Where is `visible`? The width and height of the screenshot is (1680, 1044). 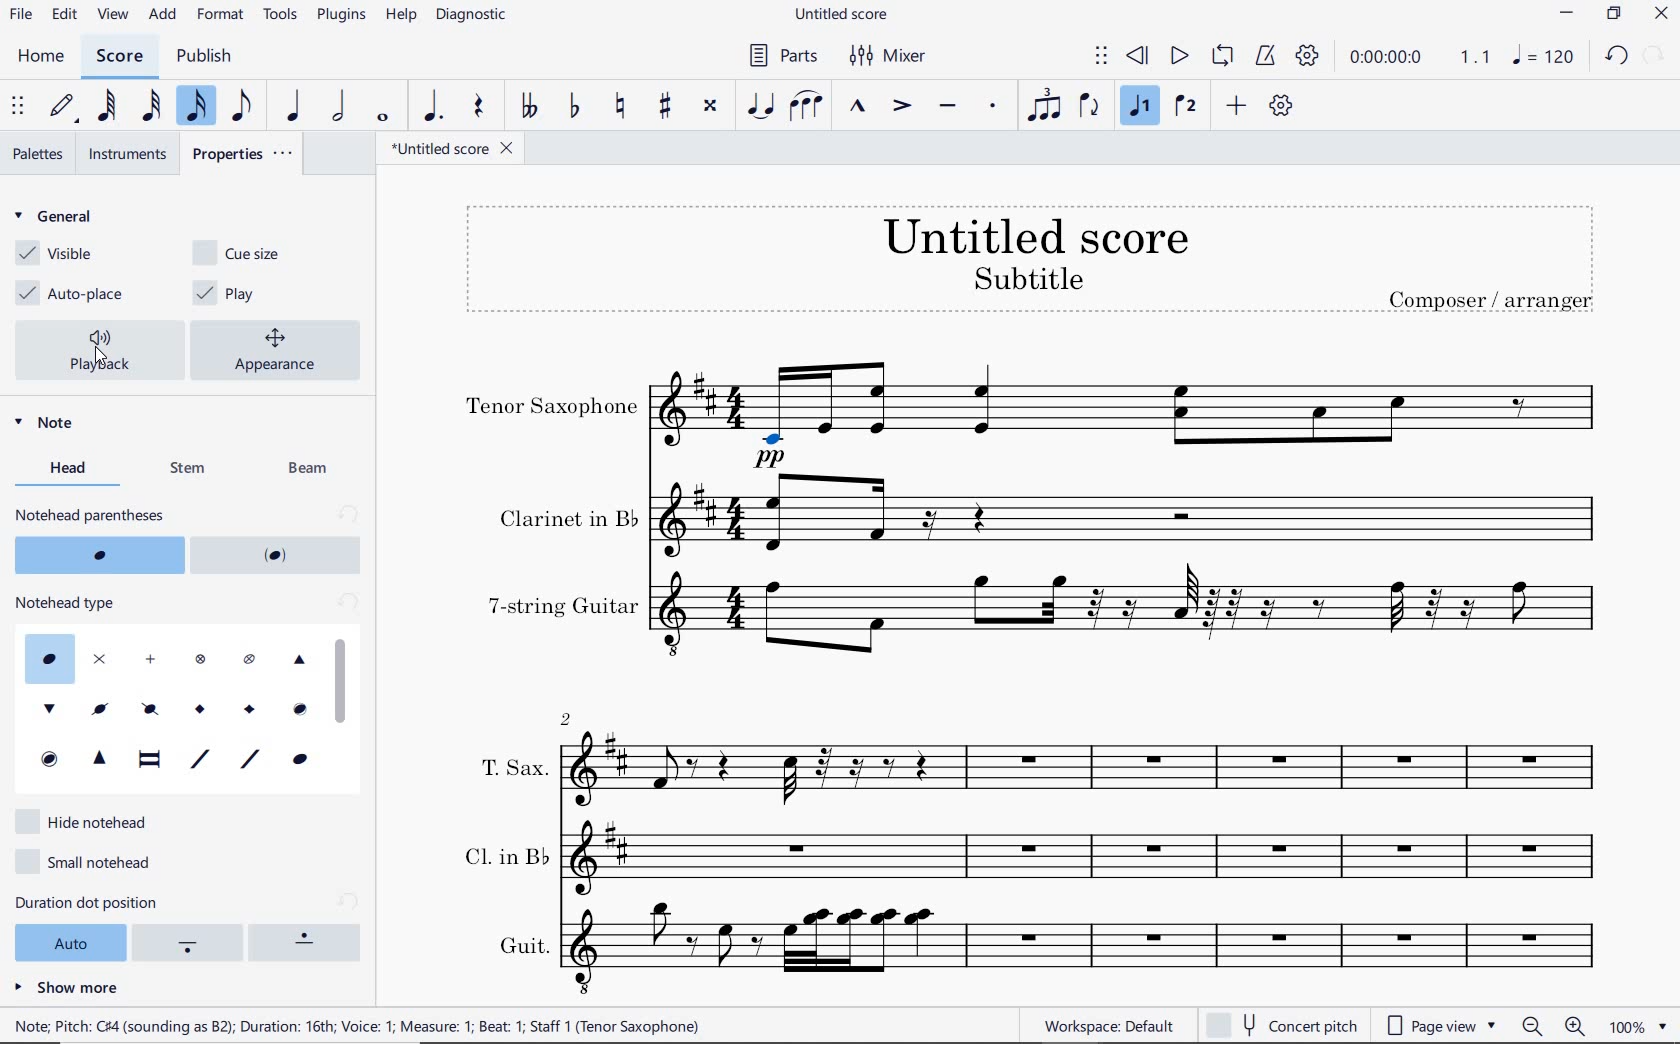
visible is located at coordinates (51, 254).